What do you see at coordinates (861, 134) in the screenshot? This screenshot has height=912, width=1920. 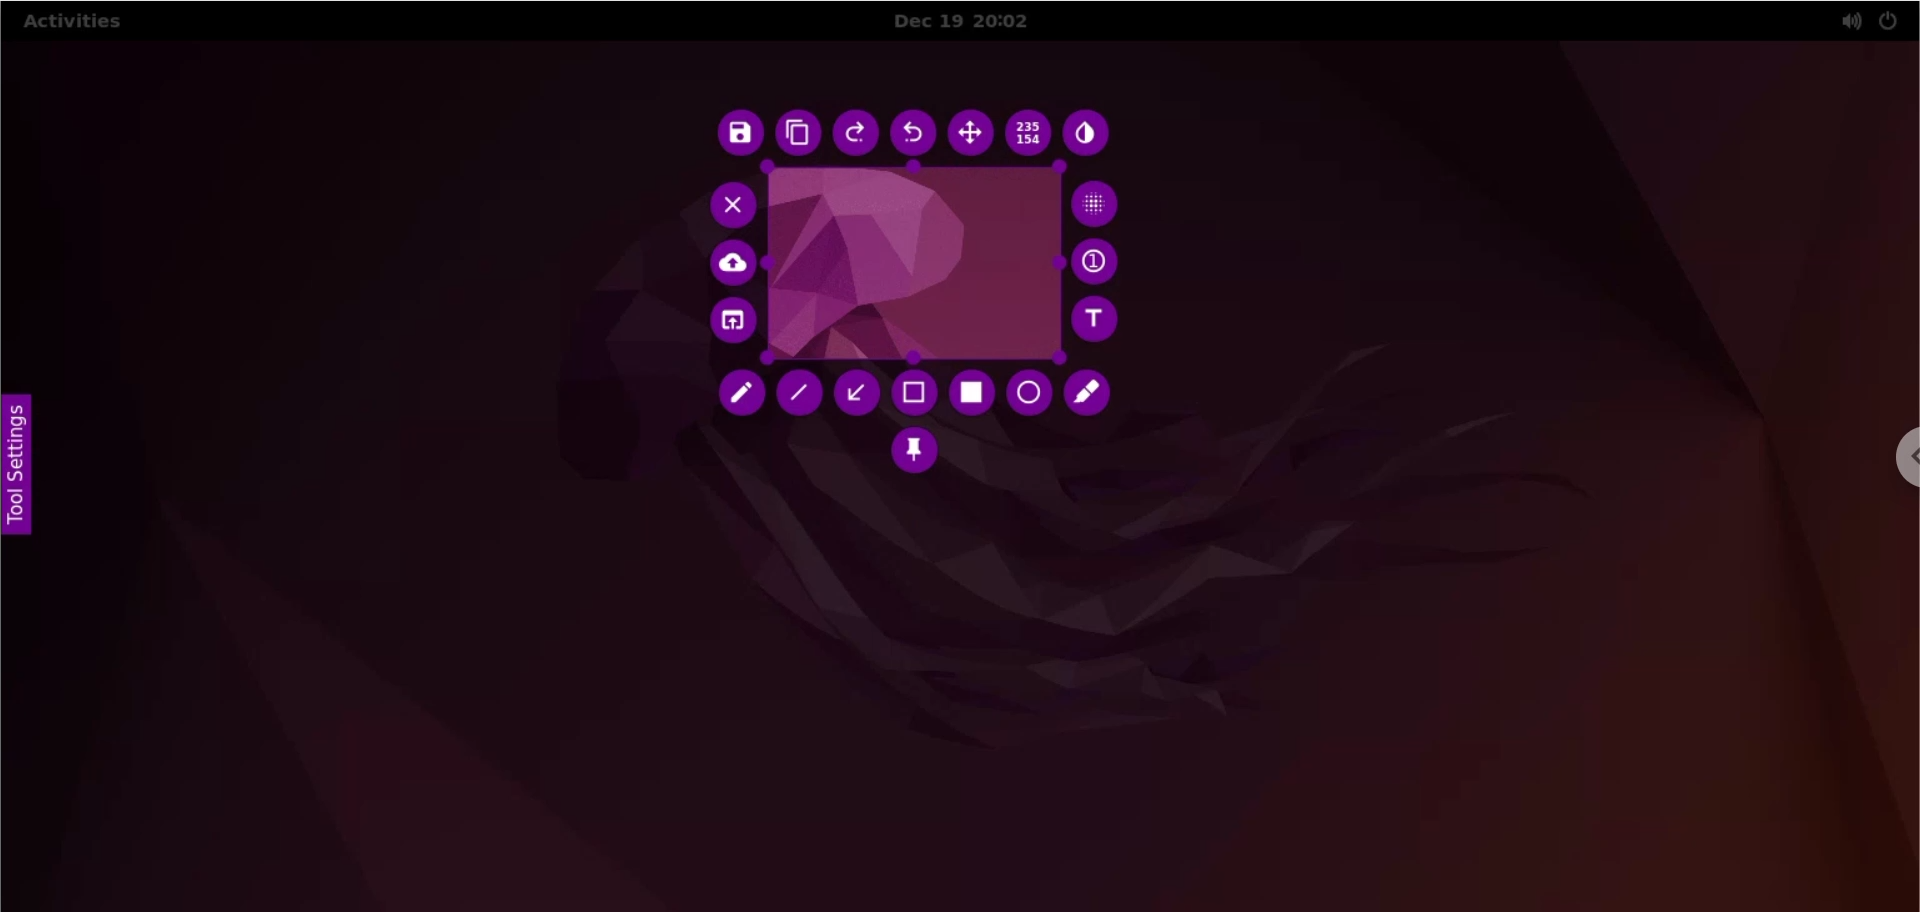 I see `redo` at bounding box center [861, 134].